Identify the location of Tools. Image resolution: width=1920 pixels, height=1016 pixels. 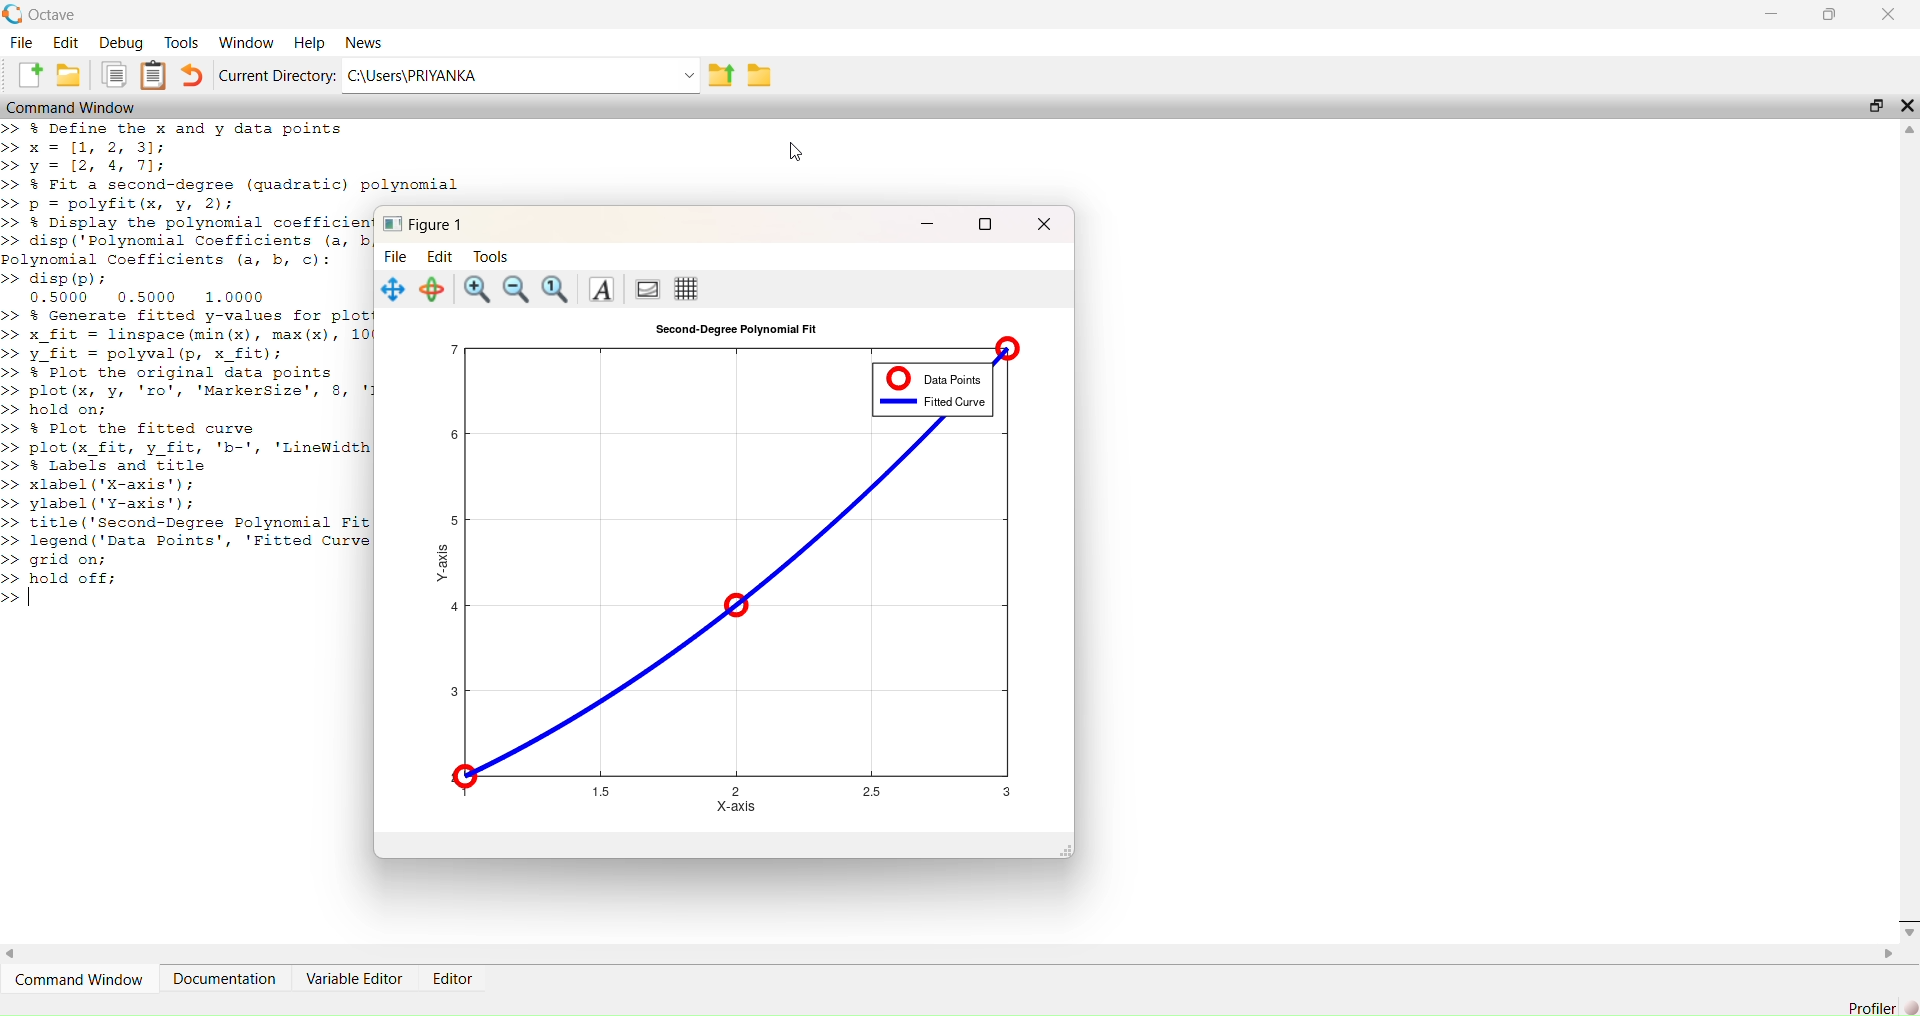
(494, 255).